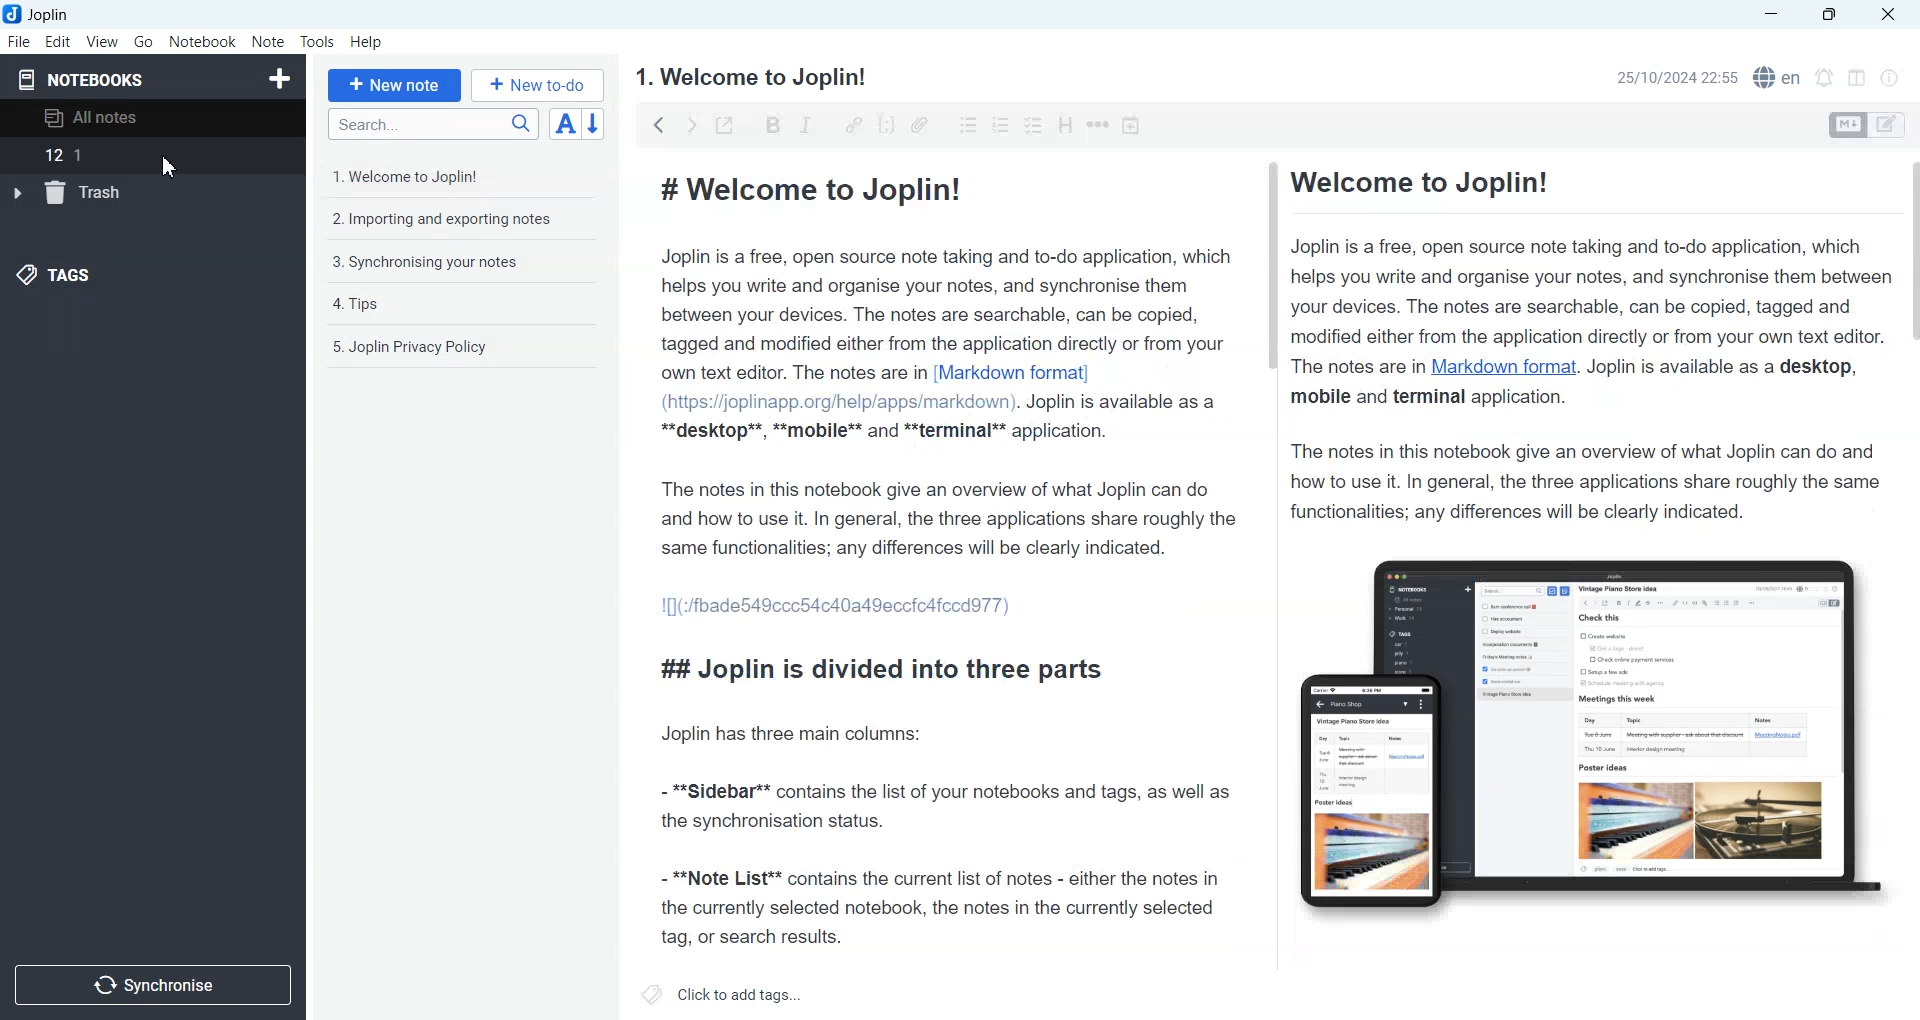 This screenshot has height=1020, width=1920. I want to click on Minimize, so click(1771, 15).